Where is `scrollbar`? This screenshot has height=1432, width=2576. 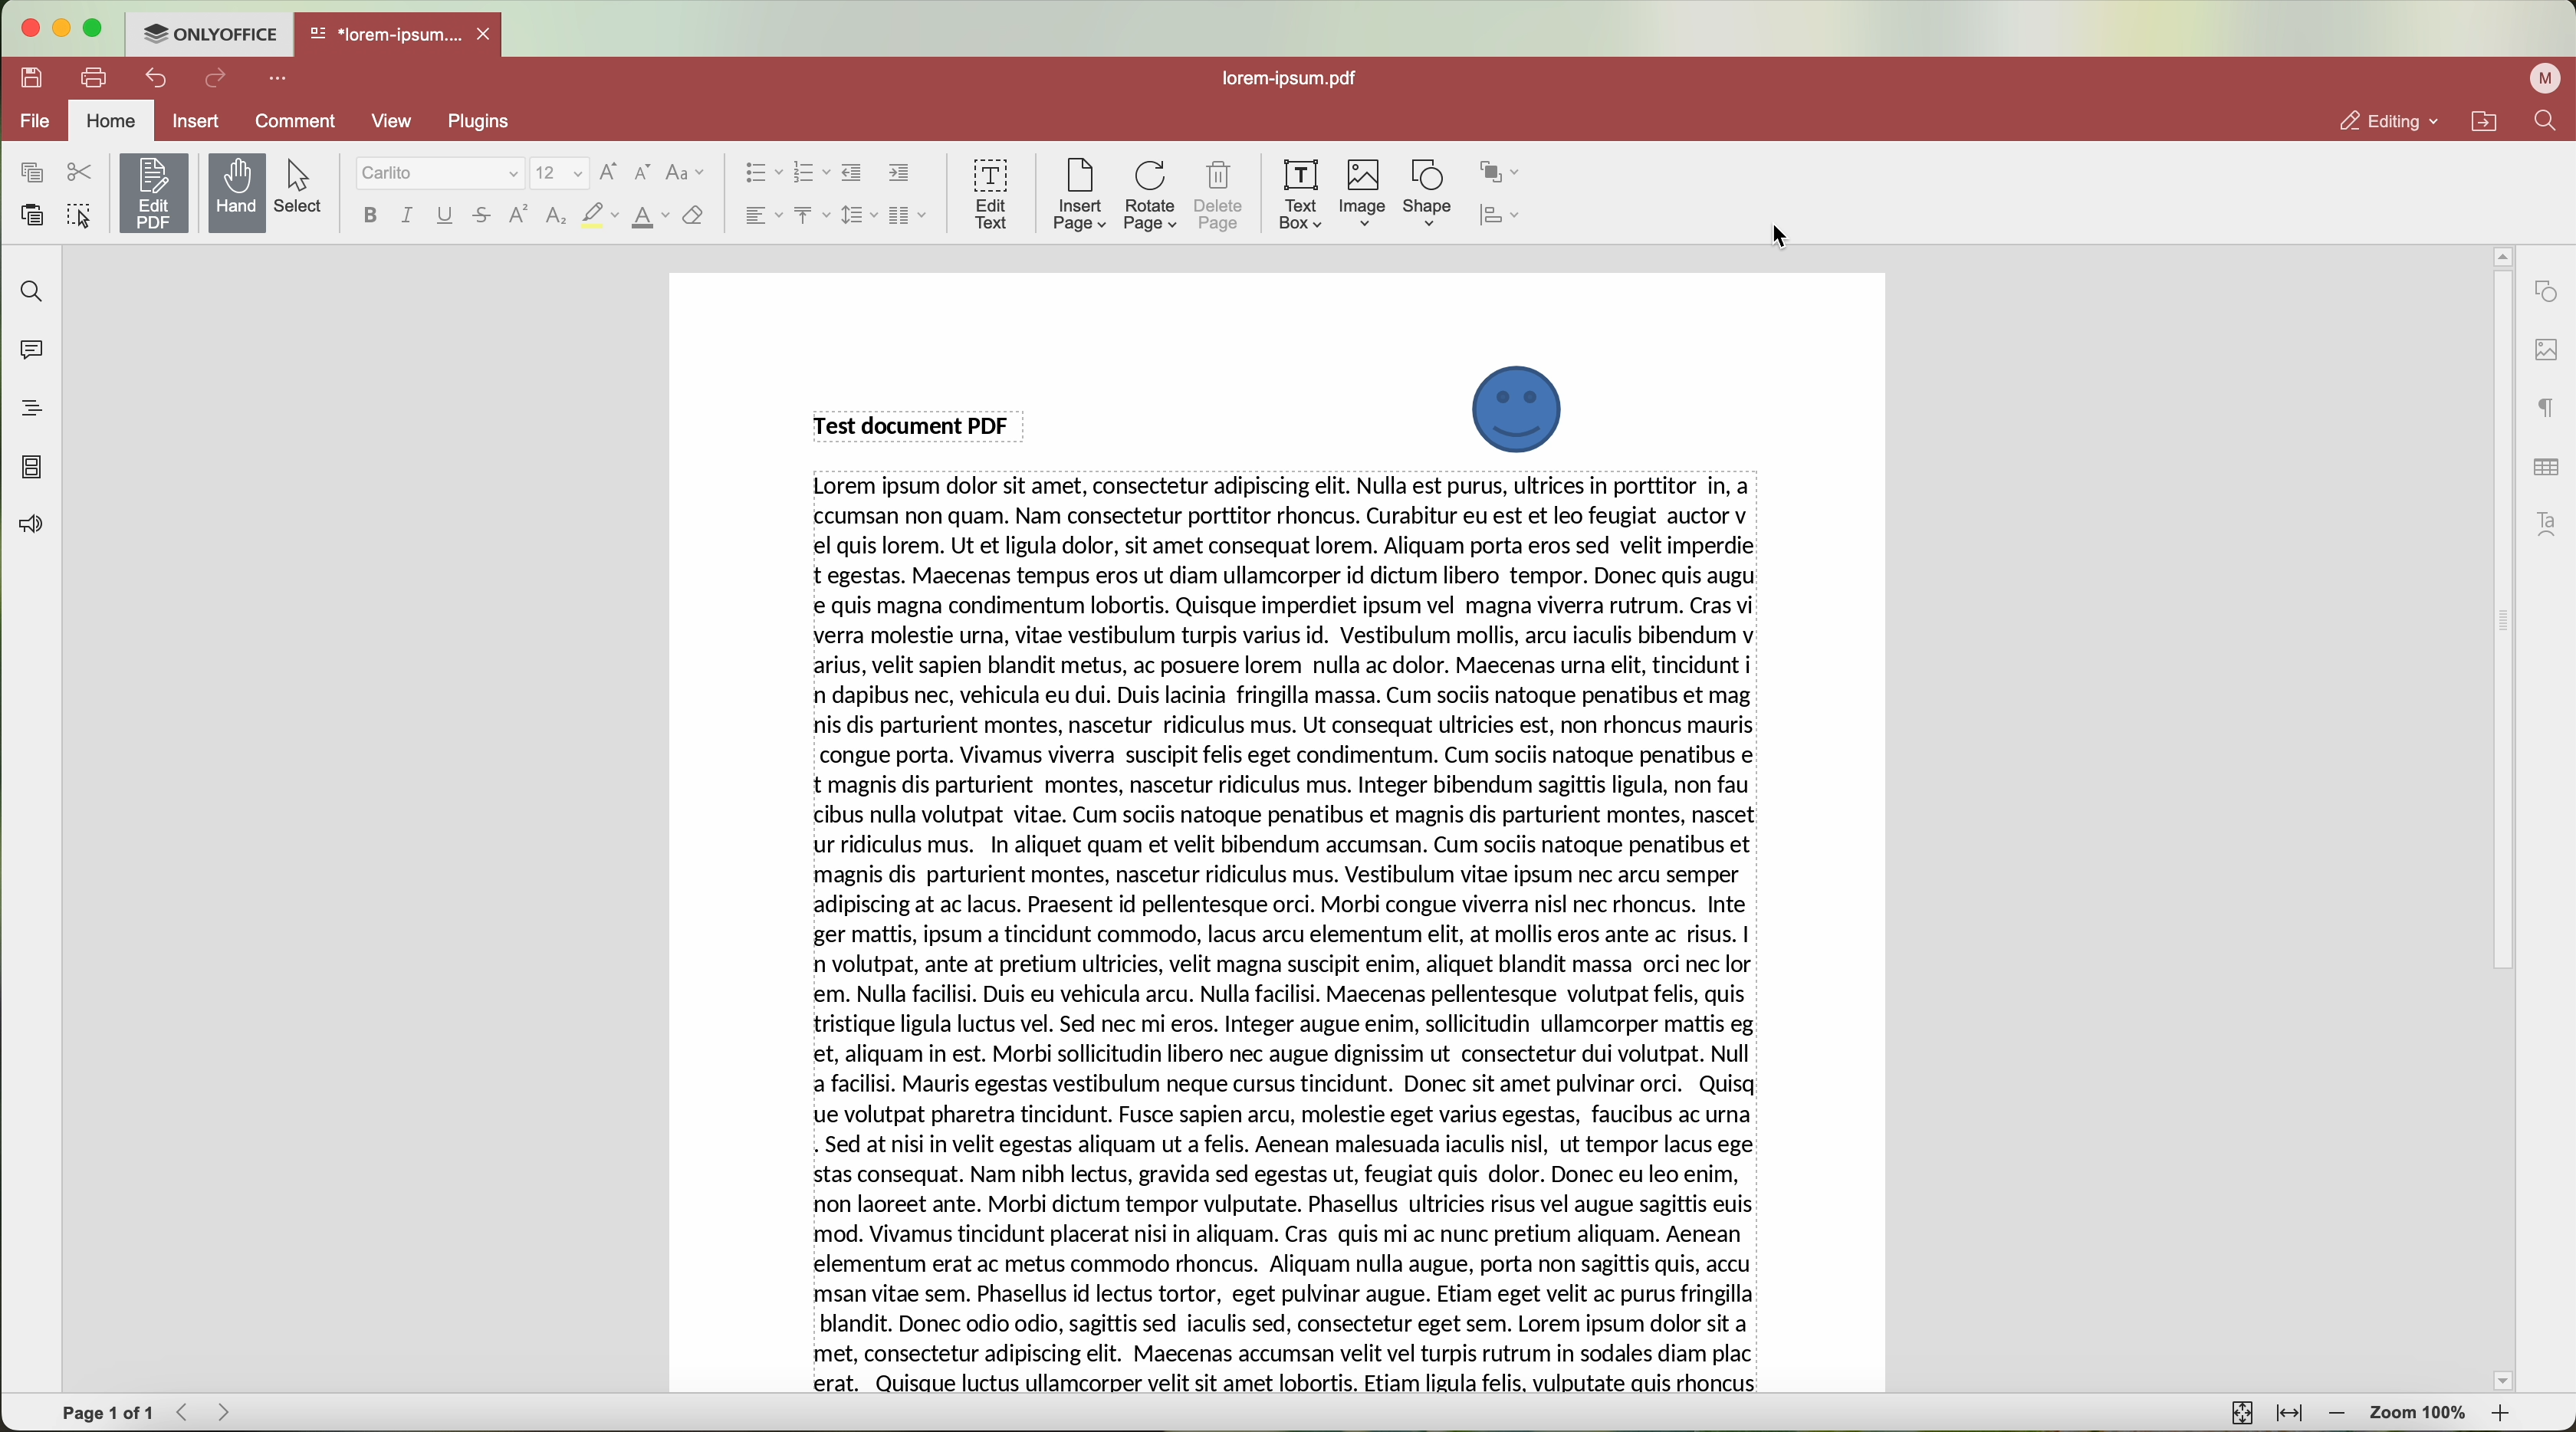 scrollbar is located at coordinates (2500, 818).